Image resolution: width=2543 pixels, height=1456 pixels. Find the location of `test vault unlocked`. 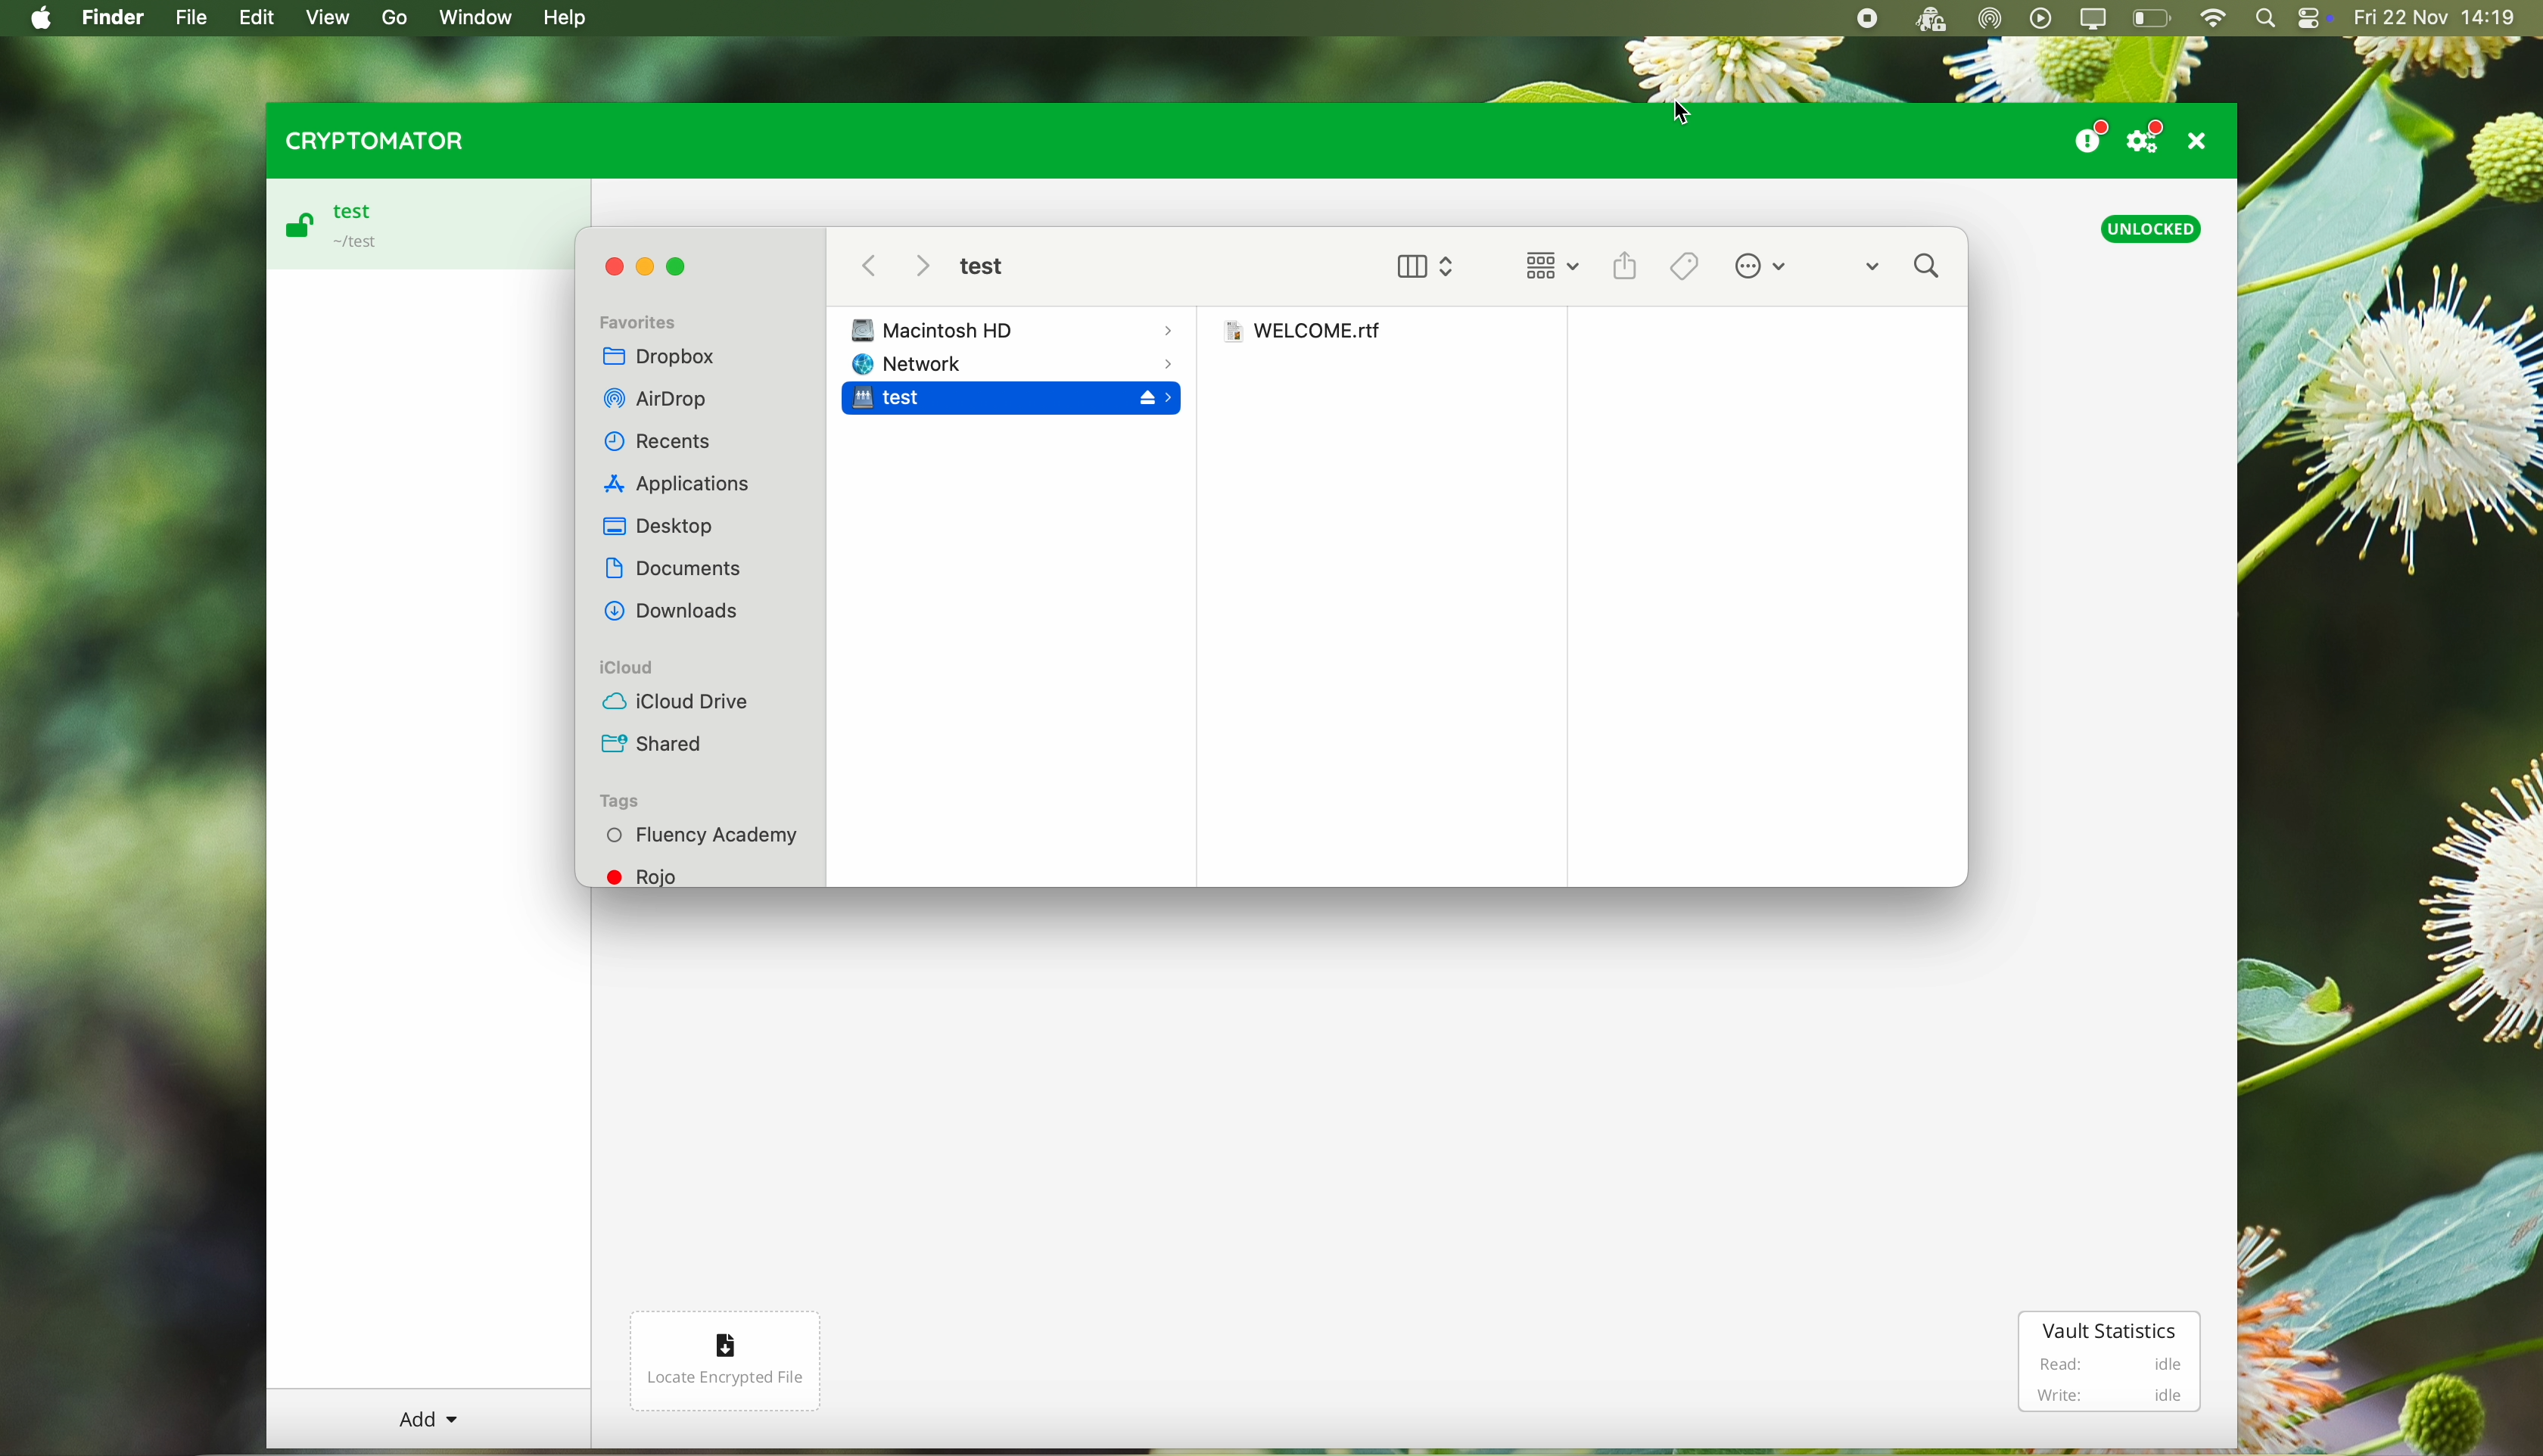

test vault unlocked is located at coordinates (426, 224).